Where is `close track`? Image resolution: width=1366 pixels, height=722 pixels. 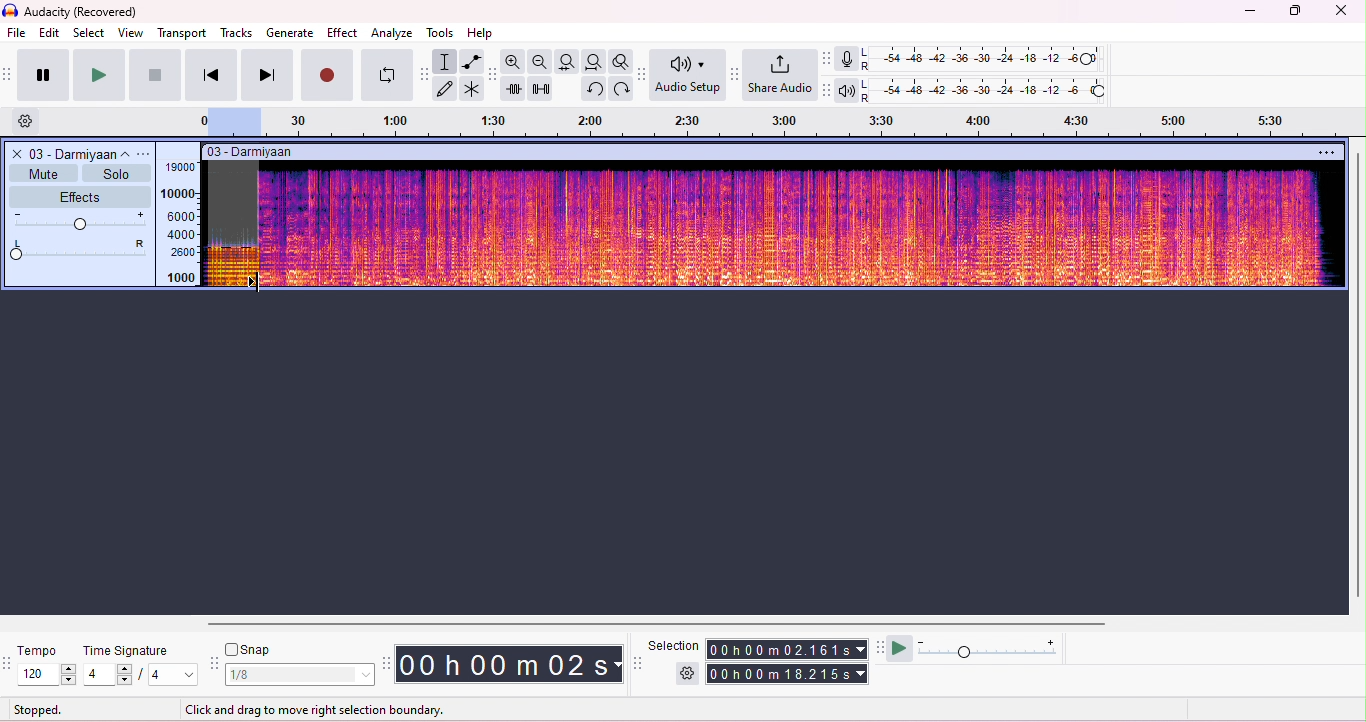 close track is located at coordinates (15, 153).